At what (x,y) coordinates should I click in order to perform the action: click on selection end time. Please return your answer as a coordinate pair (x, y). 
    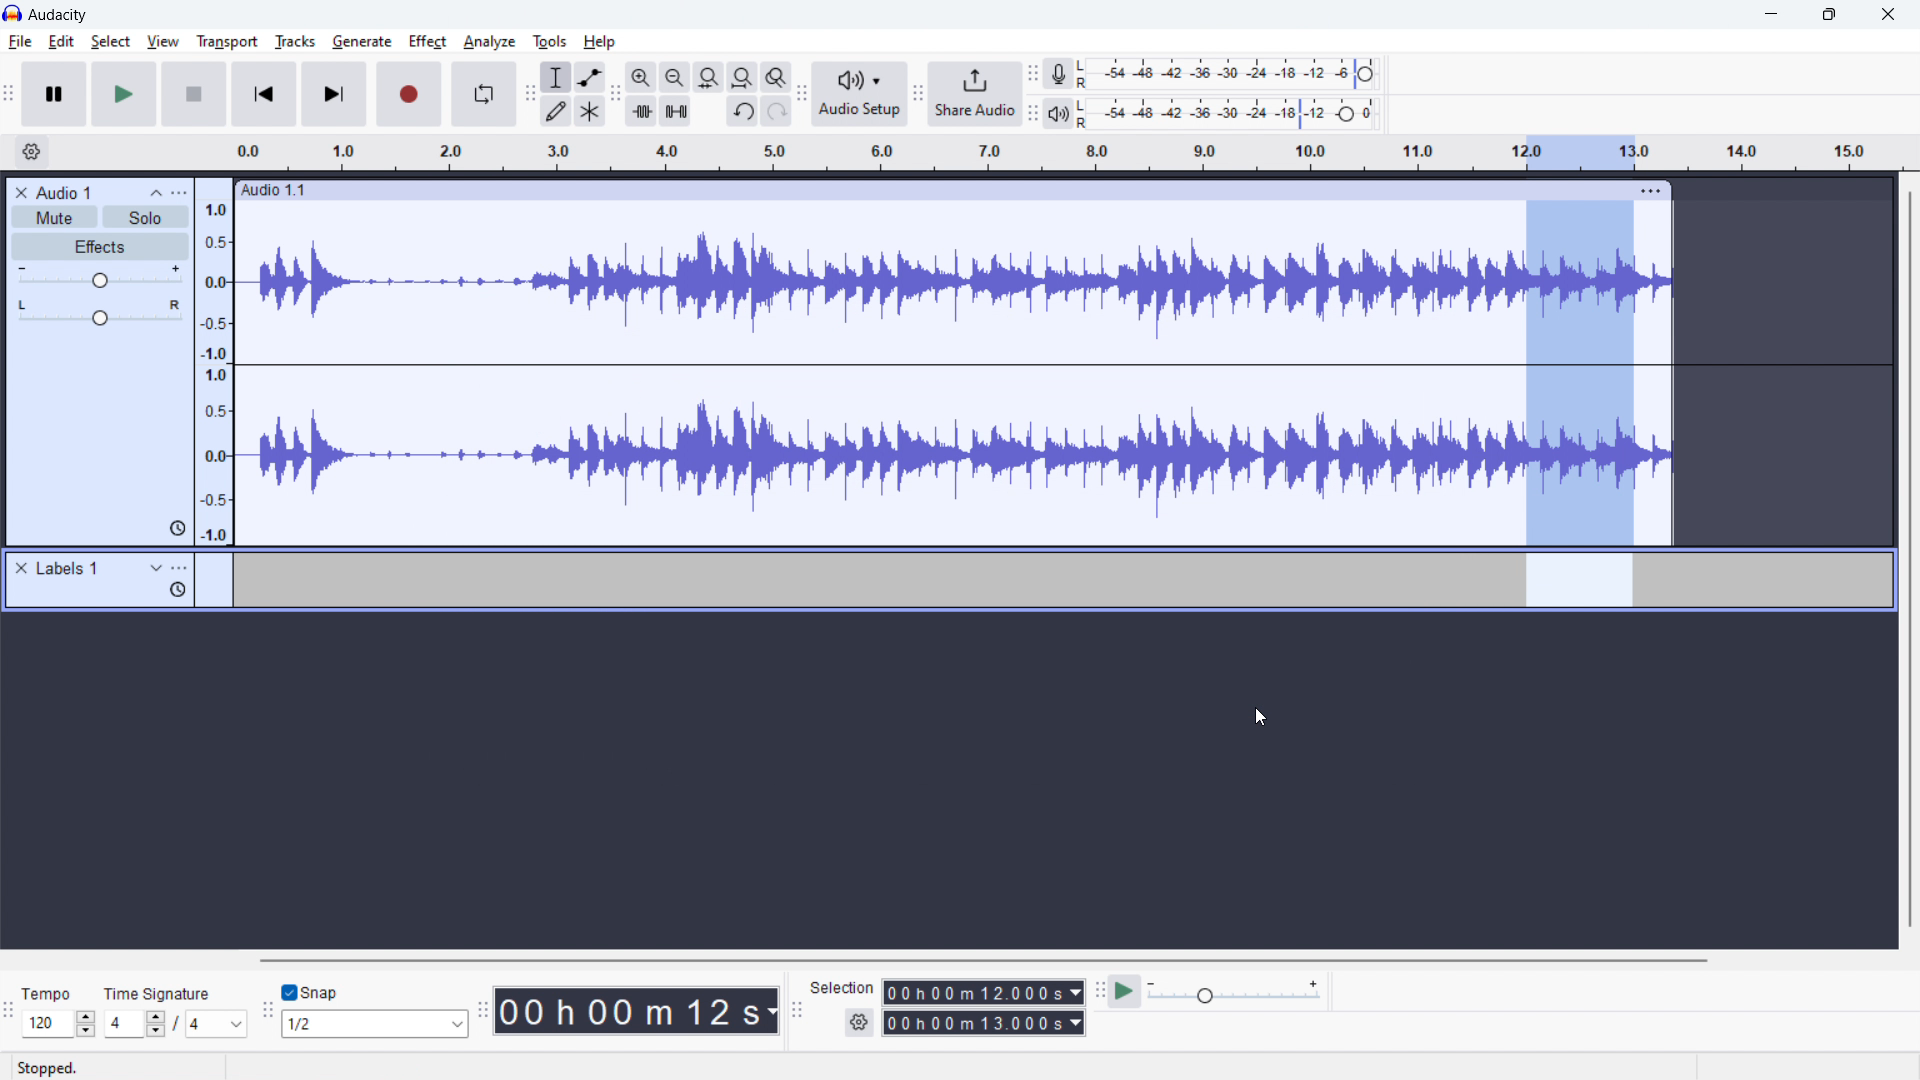
    Looking at the image, I should click on (985, 1023).